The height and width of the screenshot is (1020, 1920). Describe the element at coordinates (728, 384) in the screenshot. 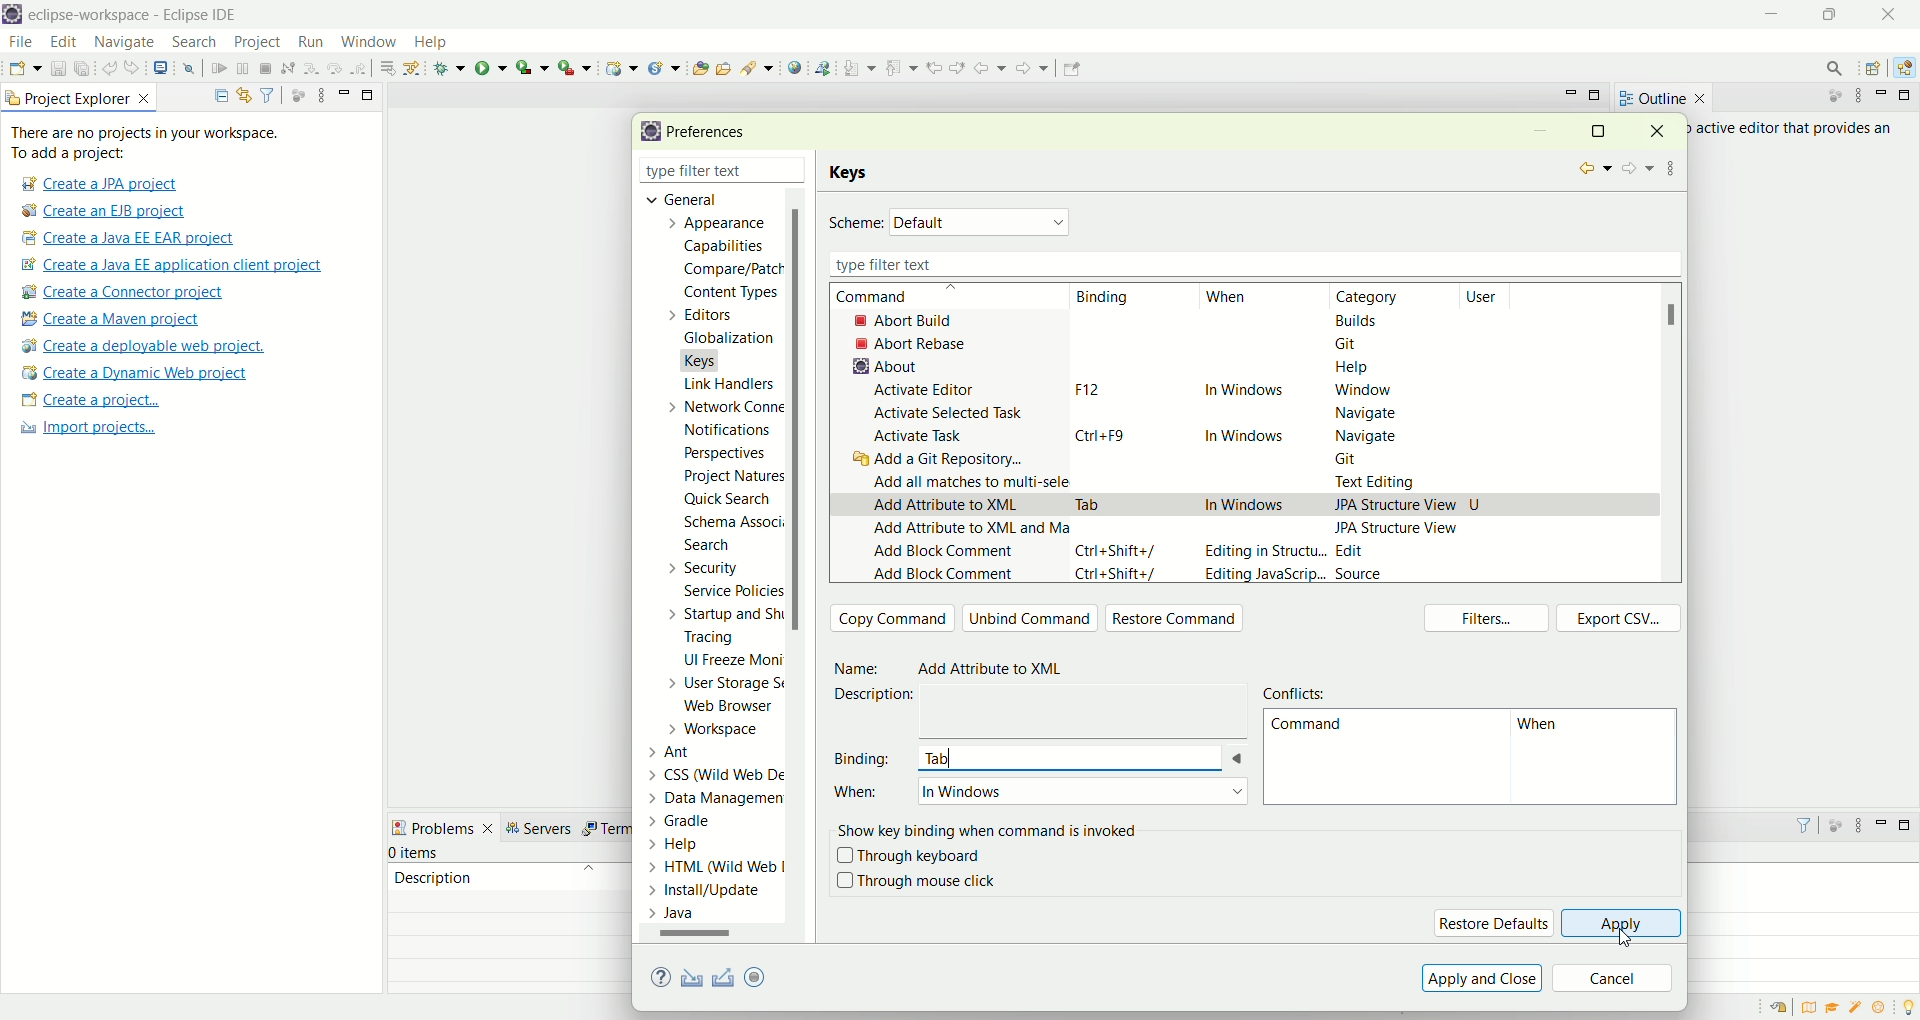

I see `link handlers` at that location.